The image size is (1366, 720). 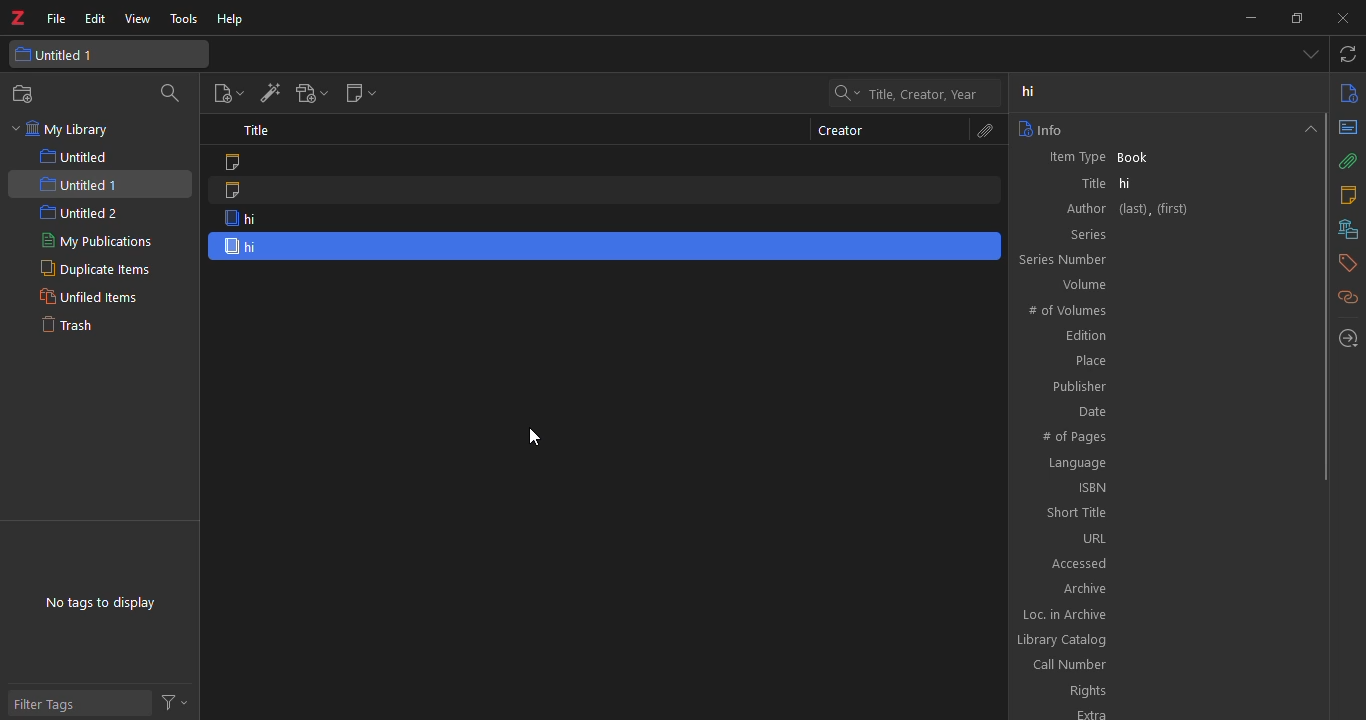 What do you see at coordinates (1327, 294) in the screenshot?
I see `slidebar` at bounding box center [1327, 294].